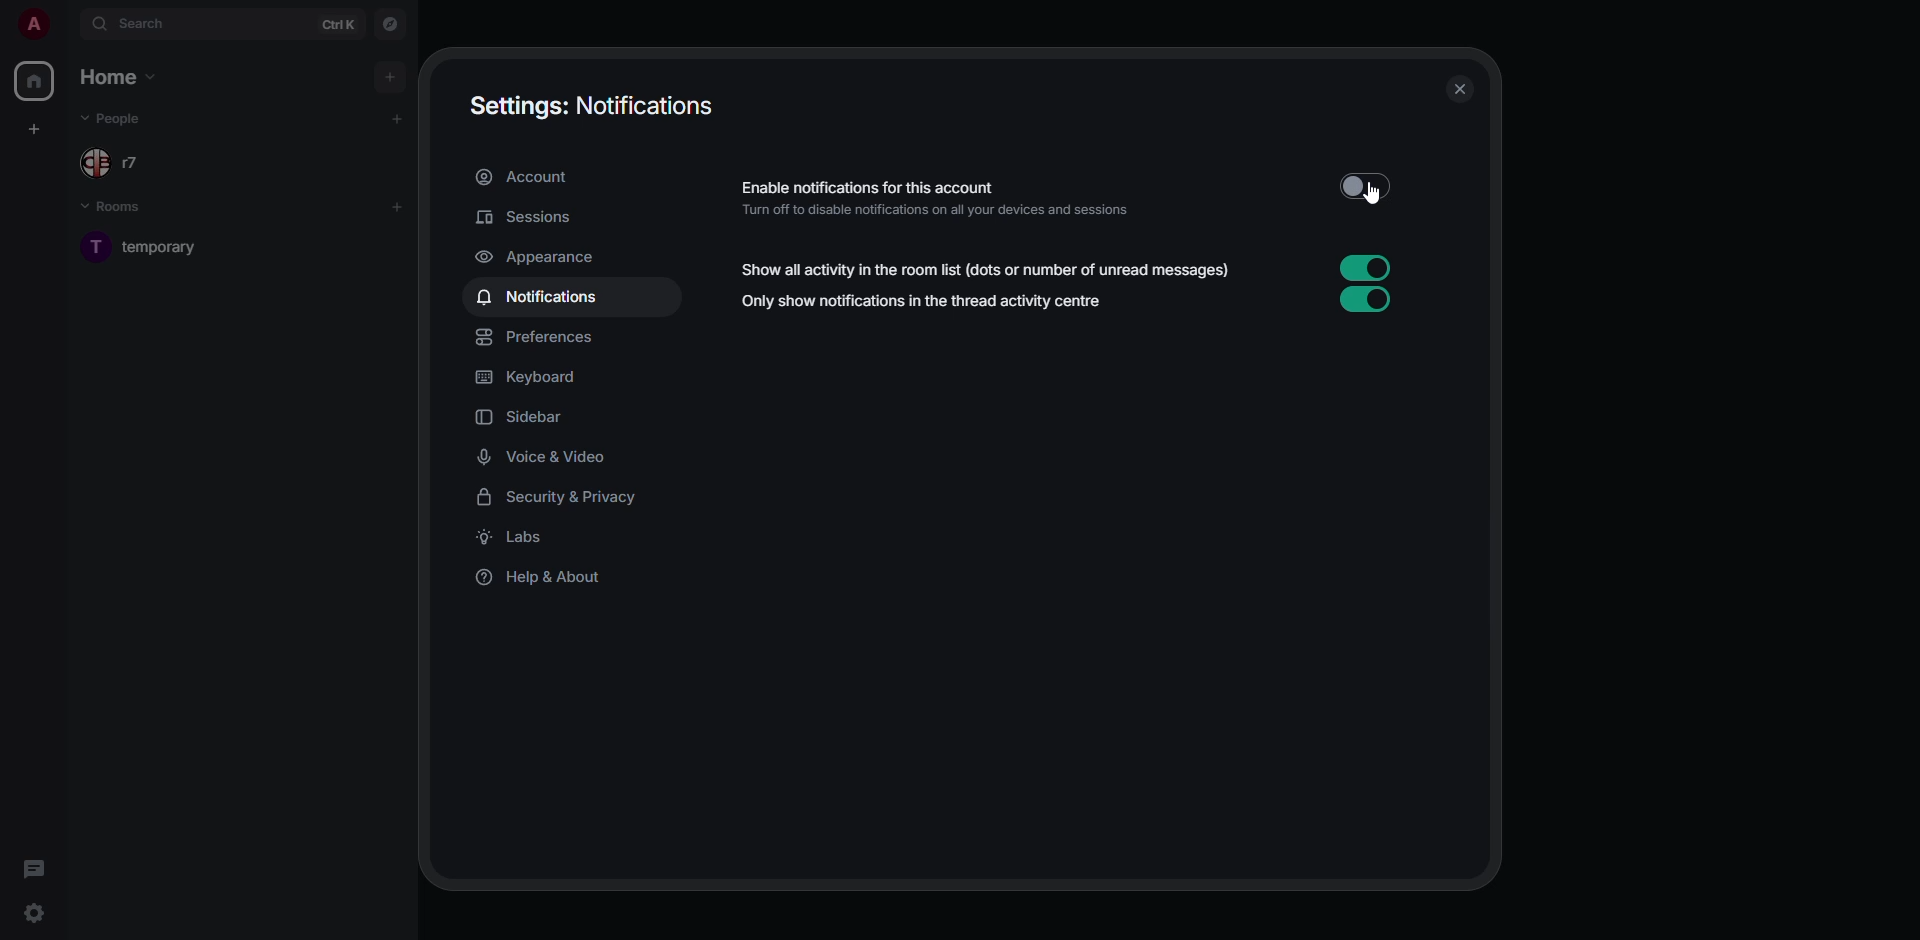 The width and height of the screenshot is (1920, 940). What do you see at coordinates (1362, 185) in the screenshot?
I see `click to enable` at bounding box center [1362, 185].